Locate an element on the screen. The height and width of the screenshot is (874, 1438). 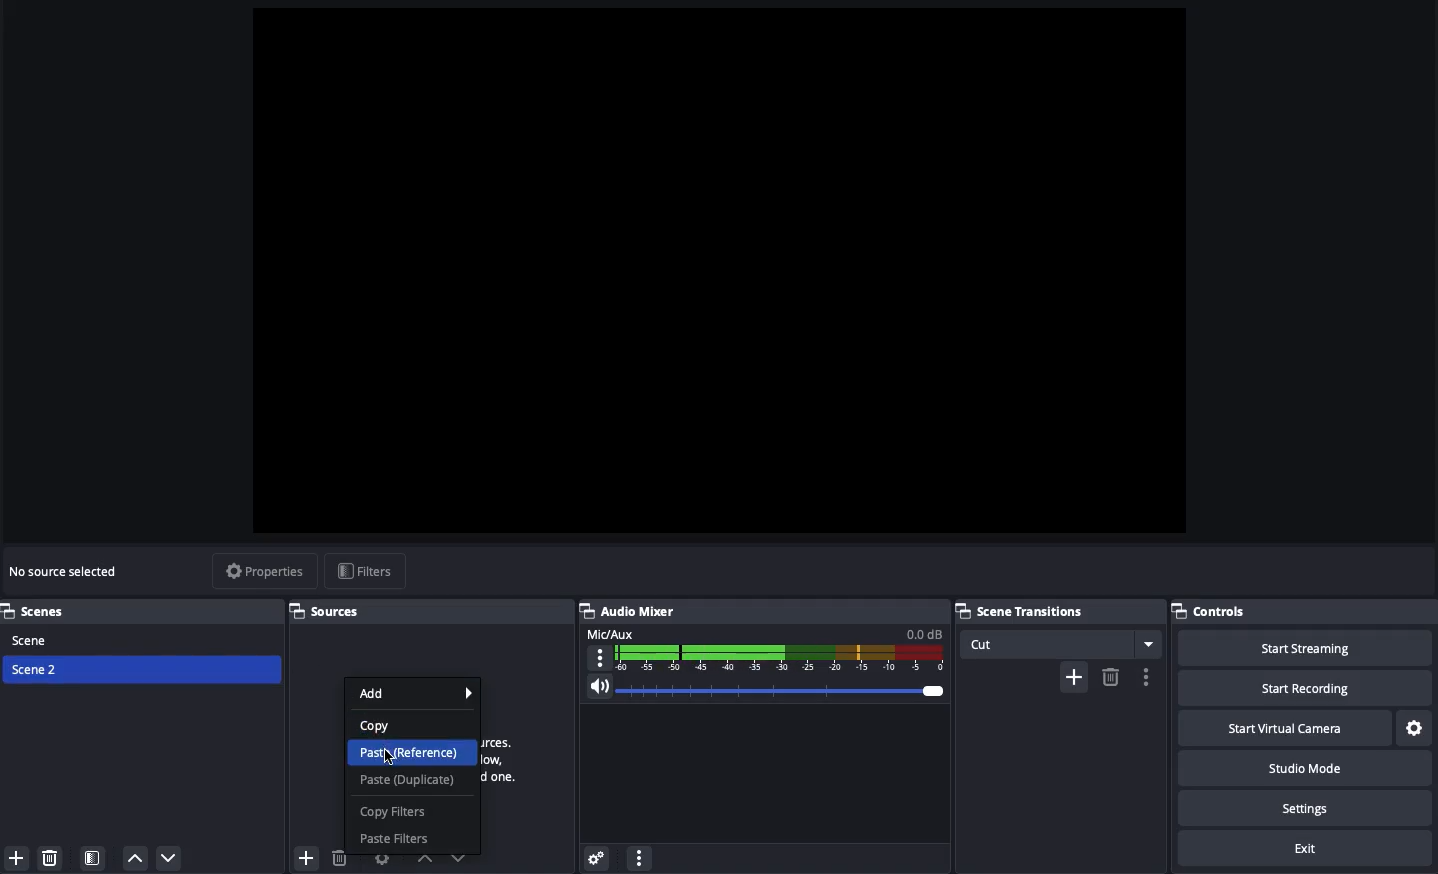
Scene filter is located at coordinates (93, 857).